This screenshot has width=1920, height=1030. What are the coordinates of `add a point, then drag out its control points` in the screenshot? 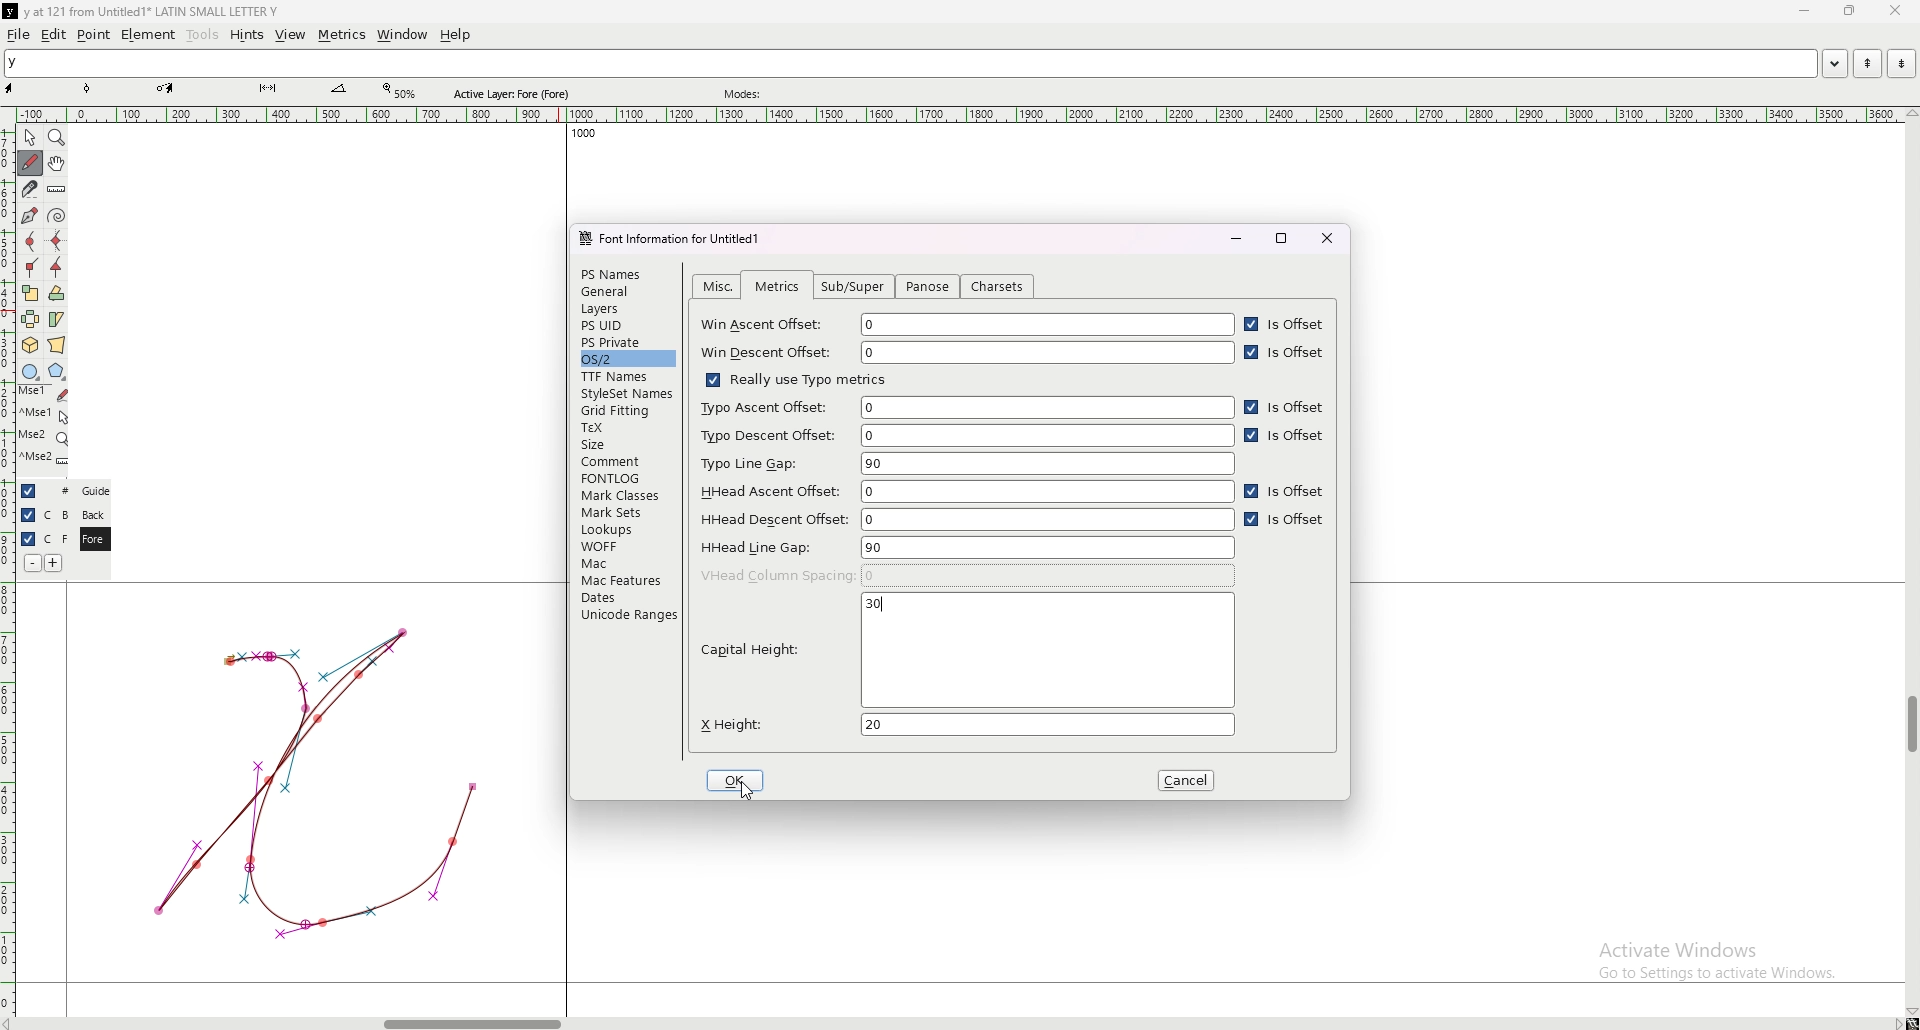 It's located at (28, 214).